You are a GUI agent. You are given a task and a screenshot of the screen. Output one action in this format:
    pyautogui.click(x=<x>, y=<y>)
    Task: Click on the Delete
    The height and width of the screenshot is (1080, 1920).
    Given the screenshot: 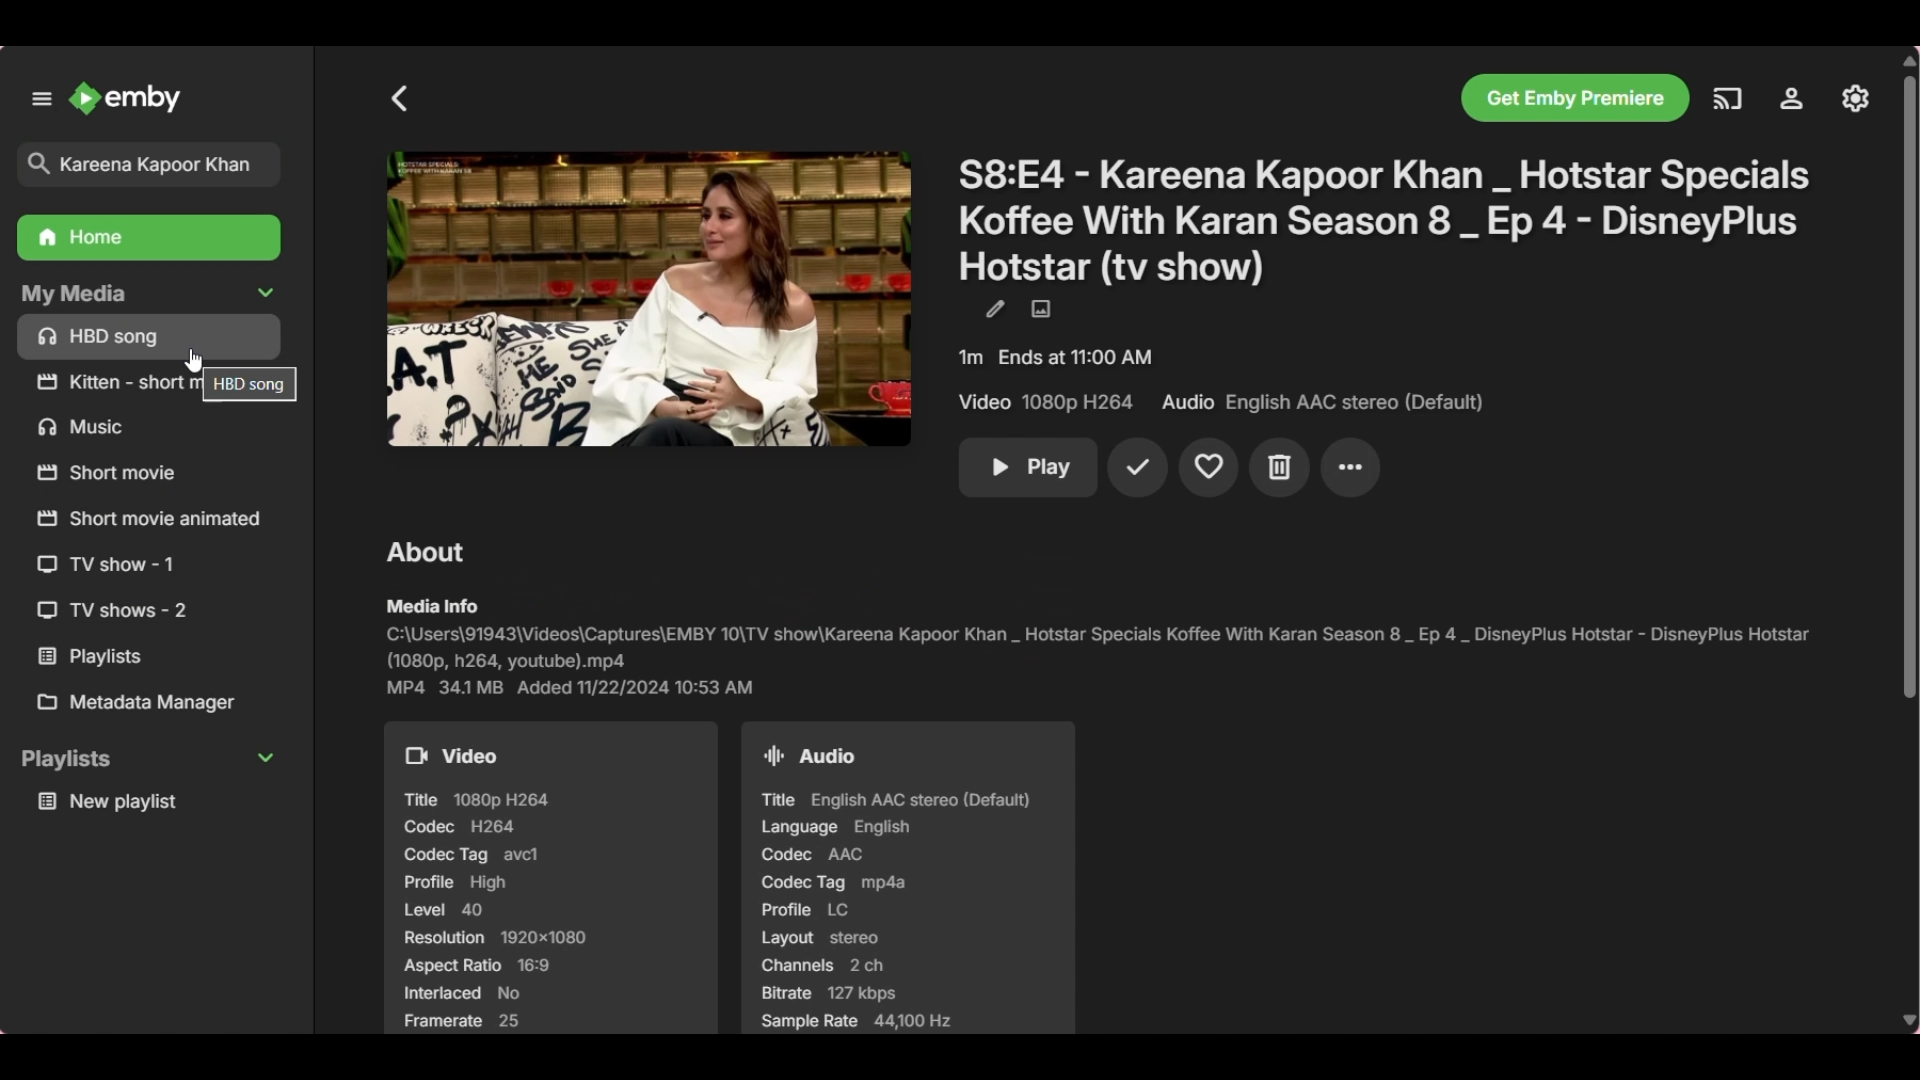 What is the action you would take?
    pyautogui.click(x=1279, y=468)
    